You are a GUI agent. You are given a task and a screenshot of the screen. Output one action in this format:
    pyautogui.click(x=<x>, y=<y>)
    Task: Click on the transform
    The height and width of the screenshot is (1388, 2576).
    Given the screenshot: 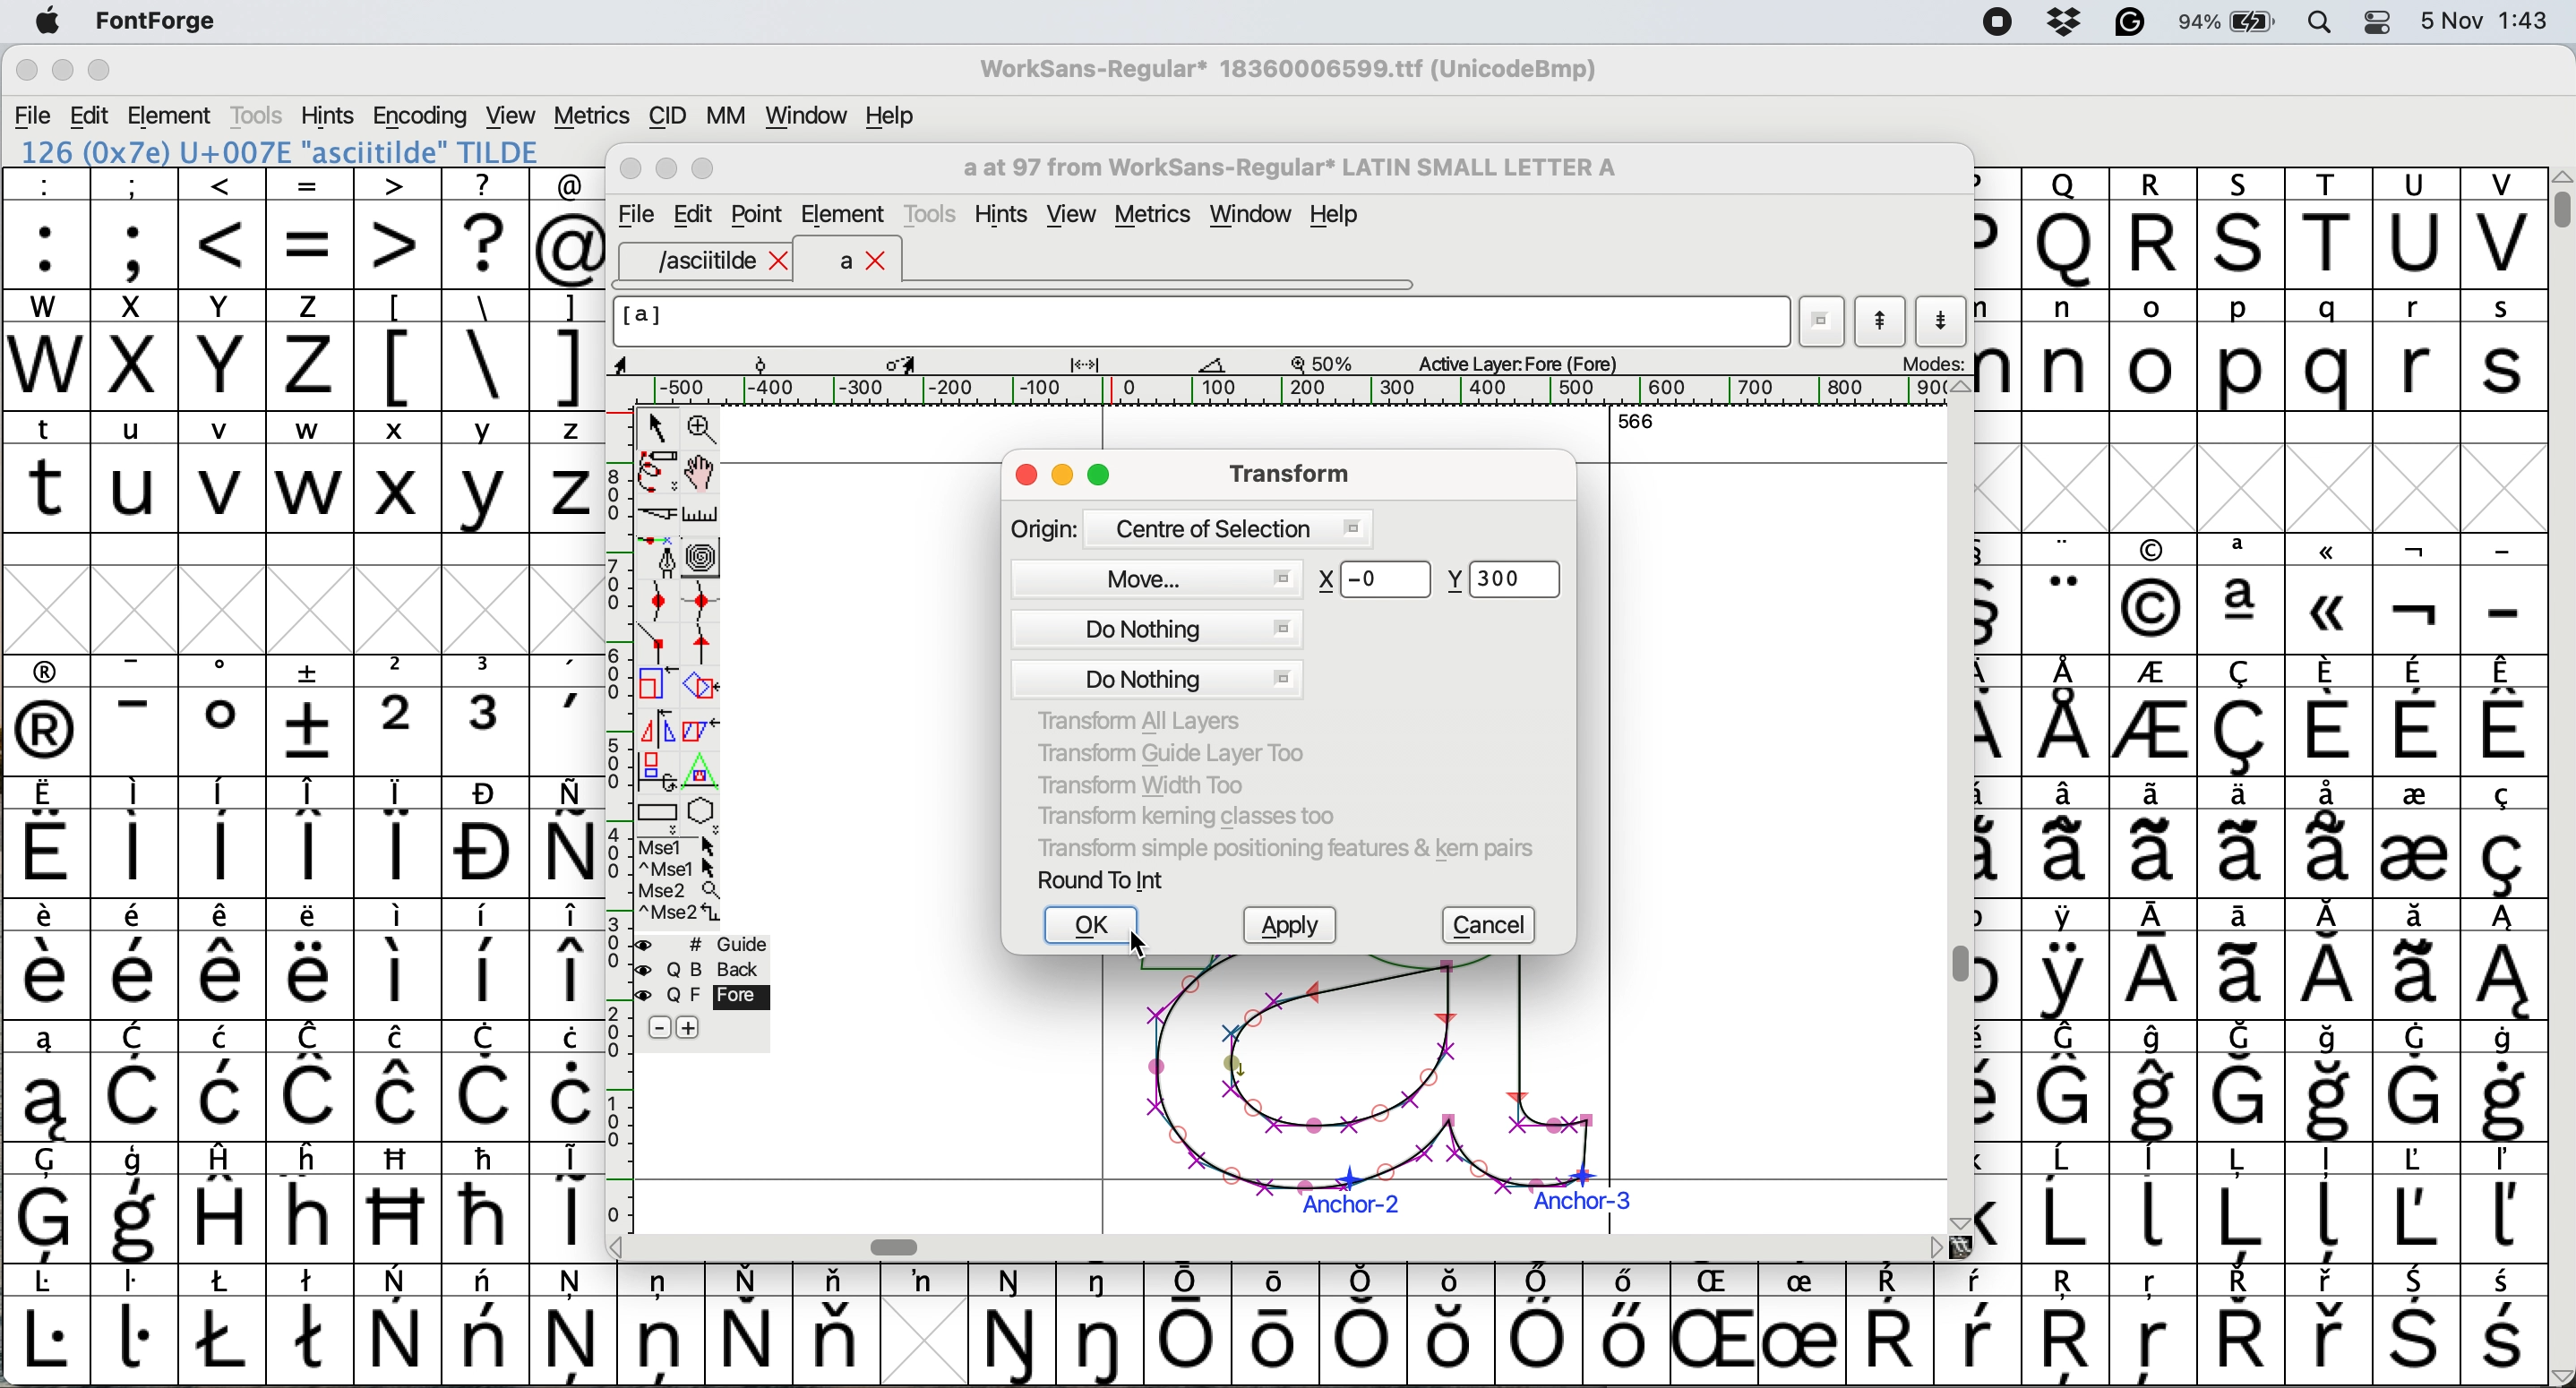 What is the action you would take?
    pyautogui.click(x=1284, y=472)
    